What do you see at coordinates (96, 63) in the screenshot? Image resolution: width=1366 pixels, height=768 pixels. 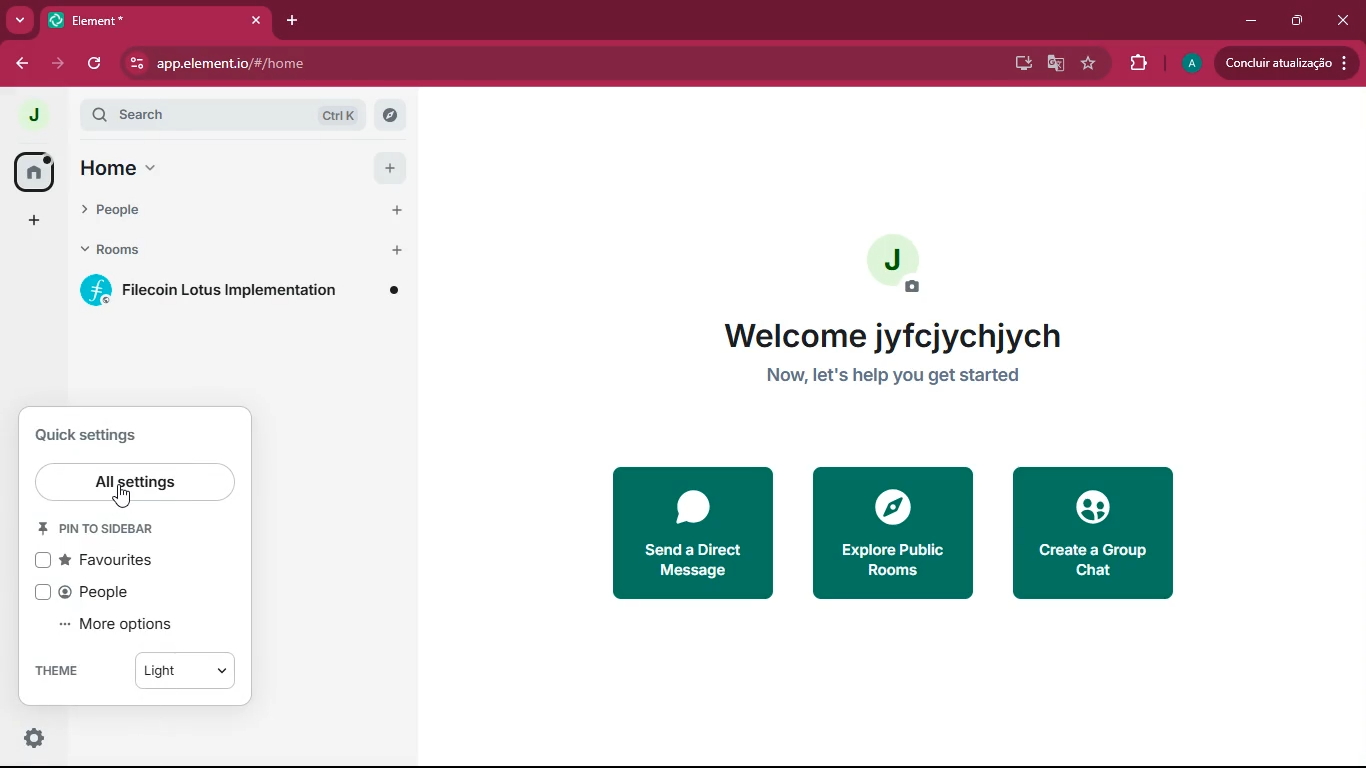 I see `refresh` at bounding box center [96, 63].